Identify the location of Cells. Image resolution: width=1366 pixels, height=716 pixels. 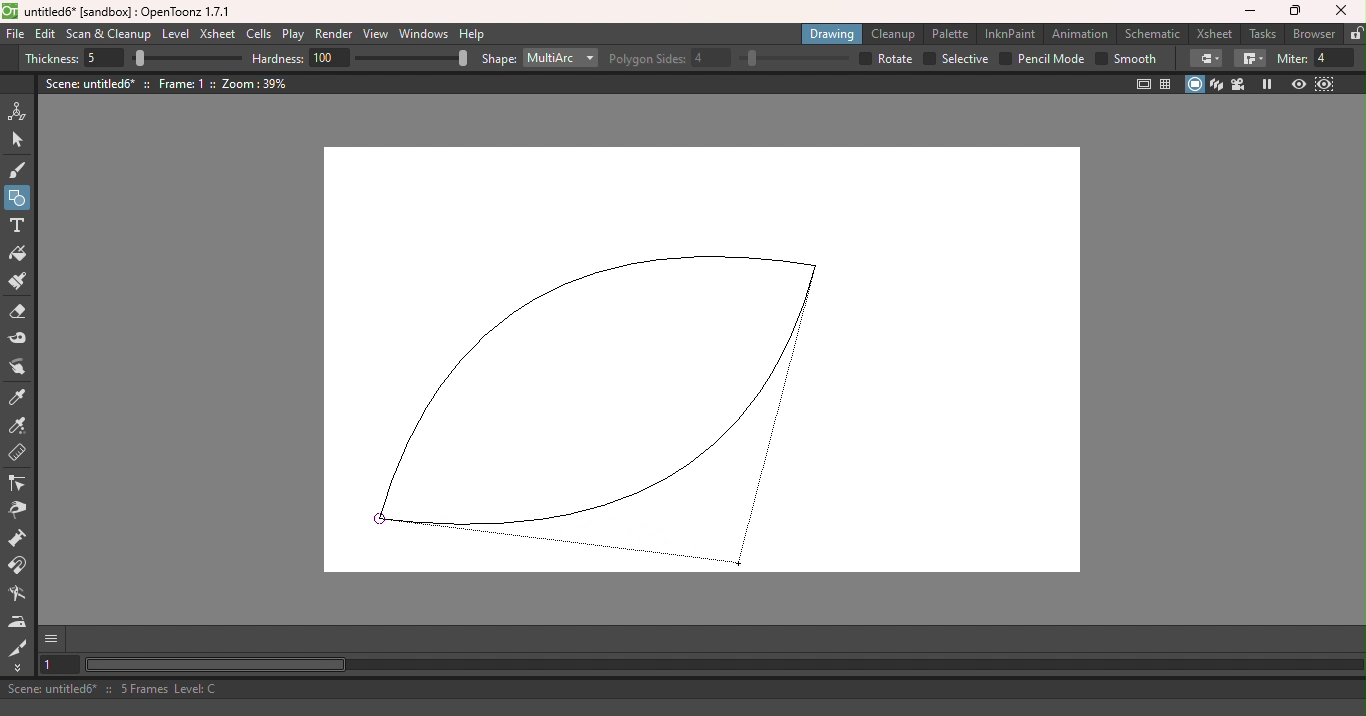
(258, 35).